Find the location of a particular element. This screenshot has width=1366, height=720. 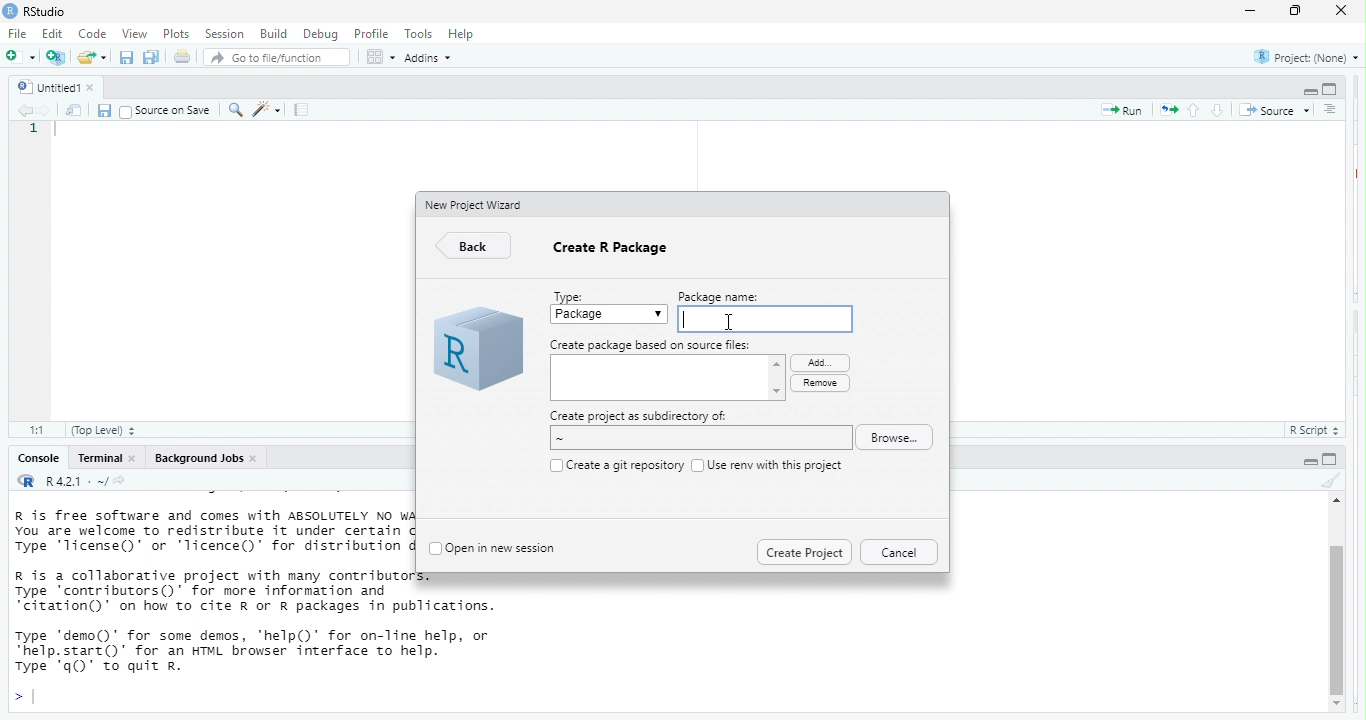

1 is located at coordinates (34, 131).